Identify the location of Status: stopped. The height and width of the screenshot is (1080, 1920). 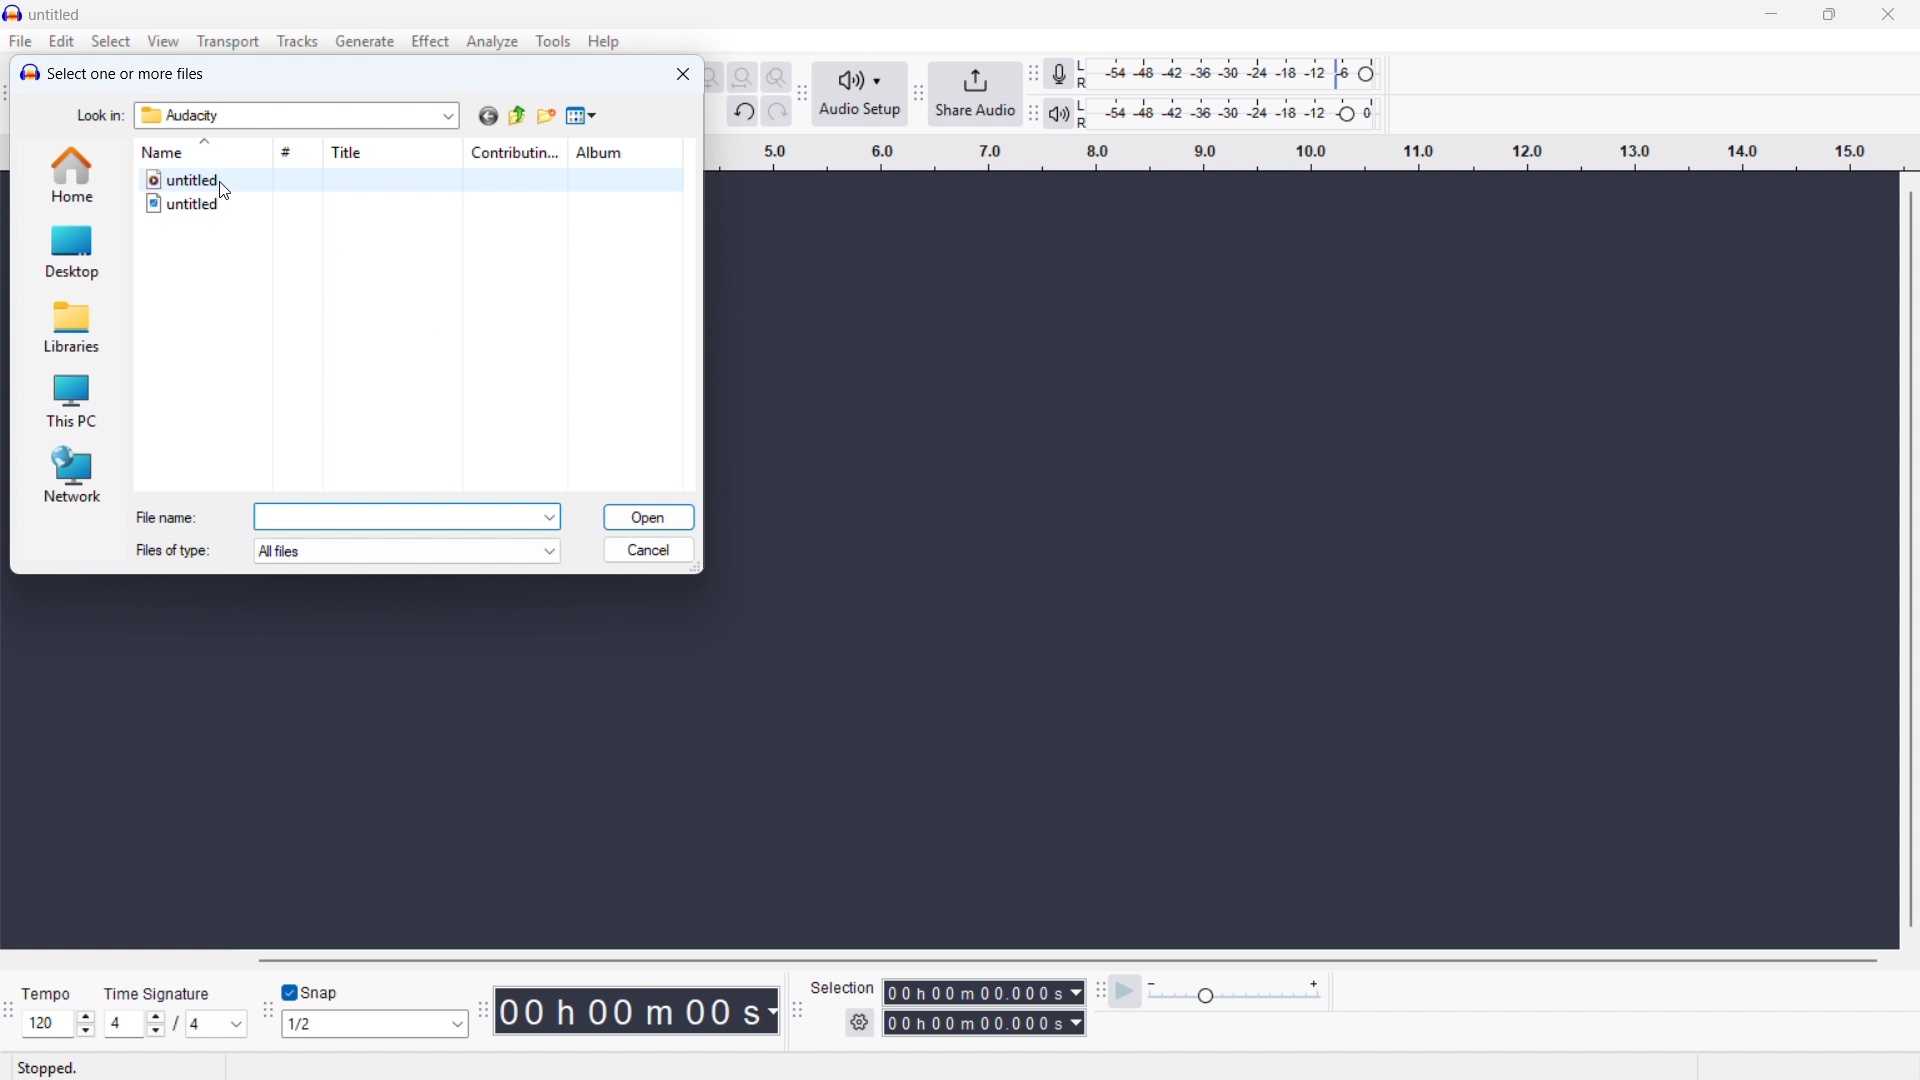
(48, 1068).